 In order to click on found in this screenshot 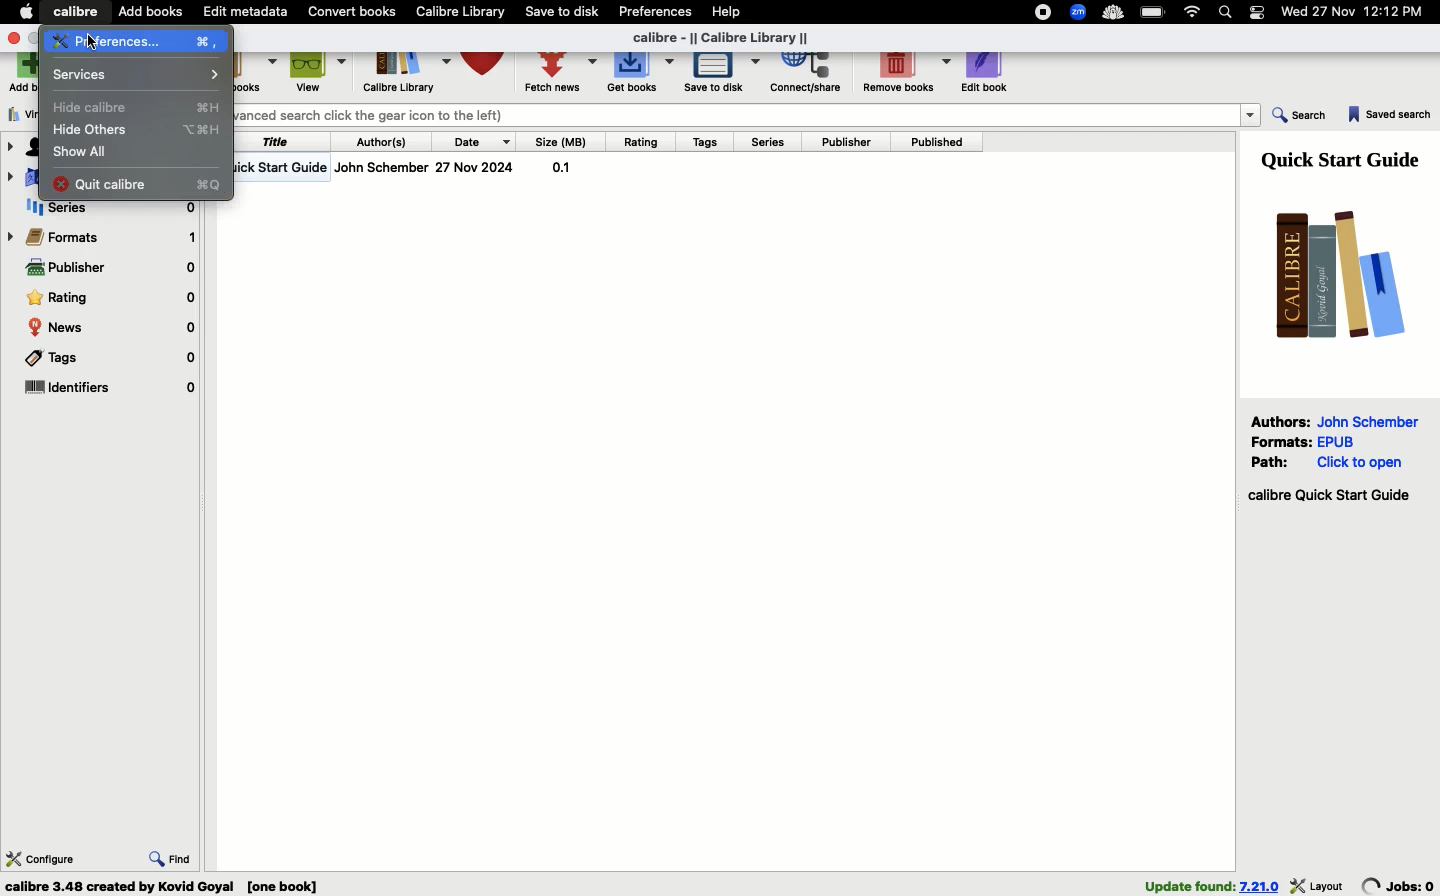, I will do `click(1189, 885)`.